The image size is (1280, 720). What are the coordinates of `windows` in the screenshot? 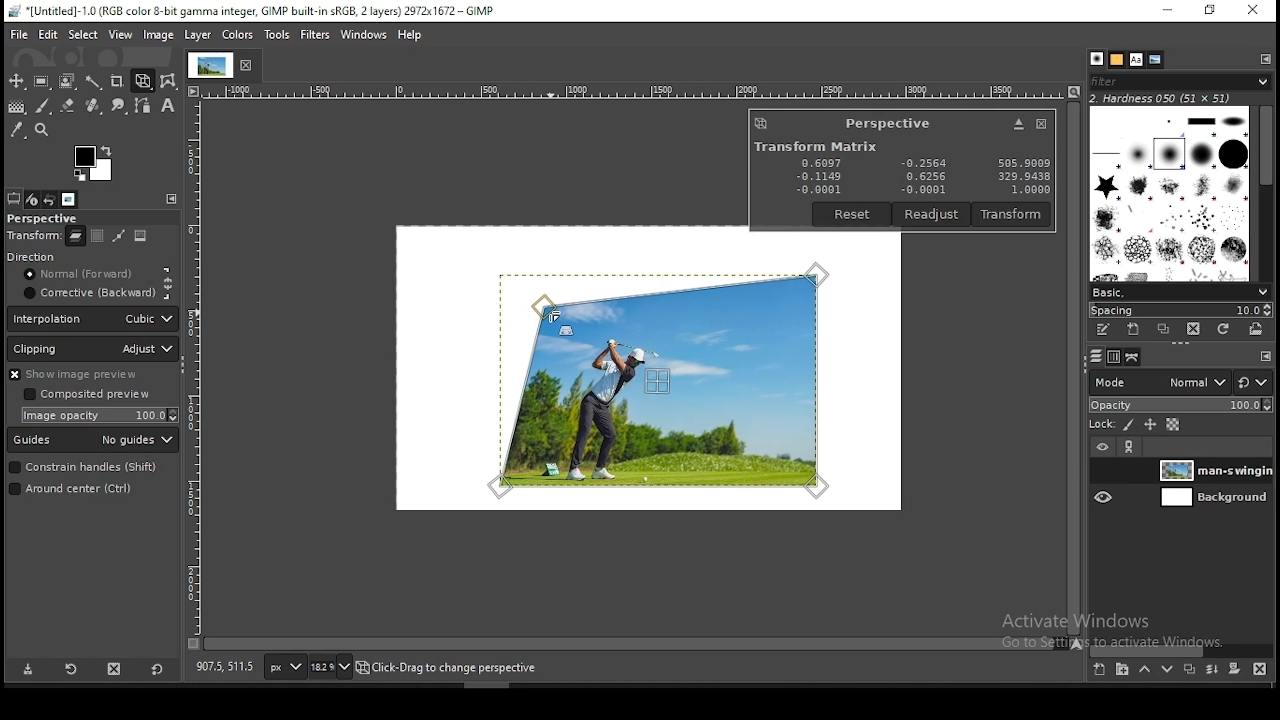 It's located at (361, 35).